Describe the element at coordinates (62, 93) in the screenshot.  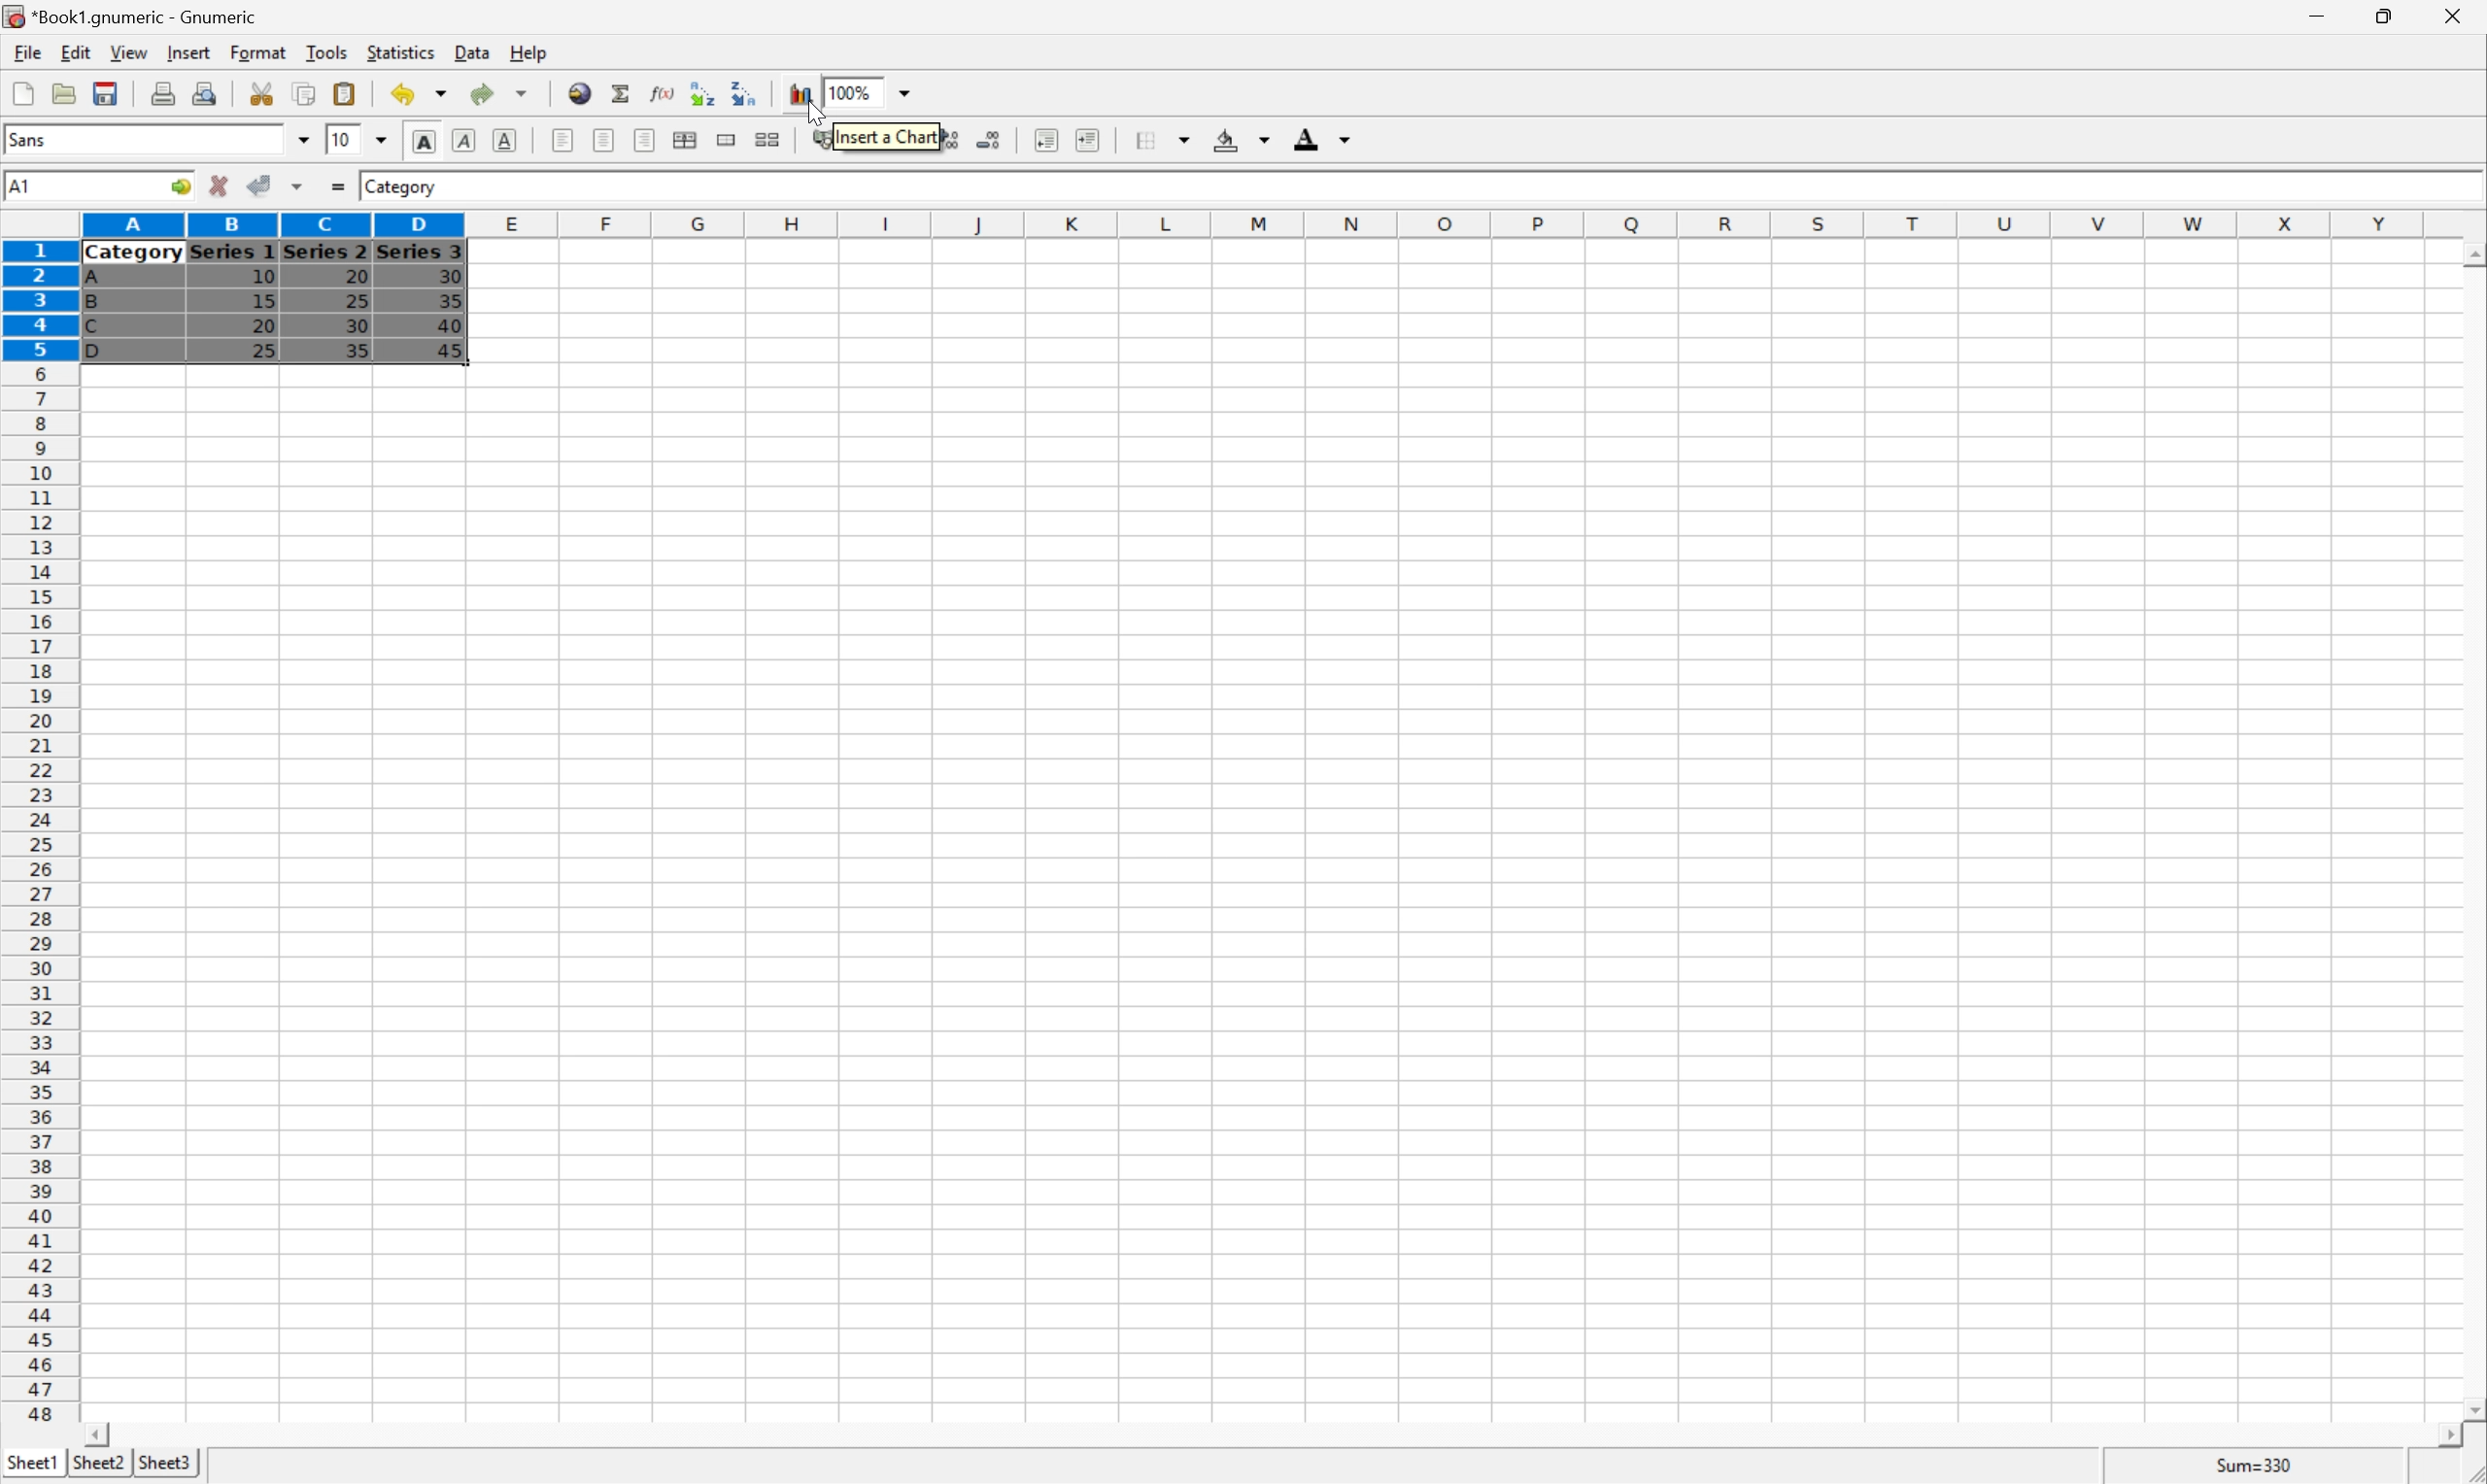
I see `Open a file` at that location.